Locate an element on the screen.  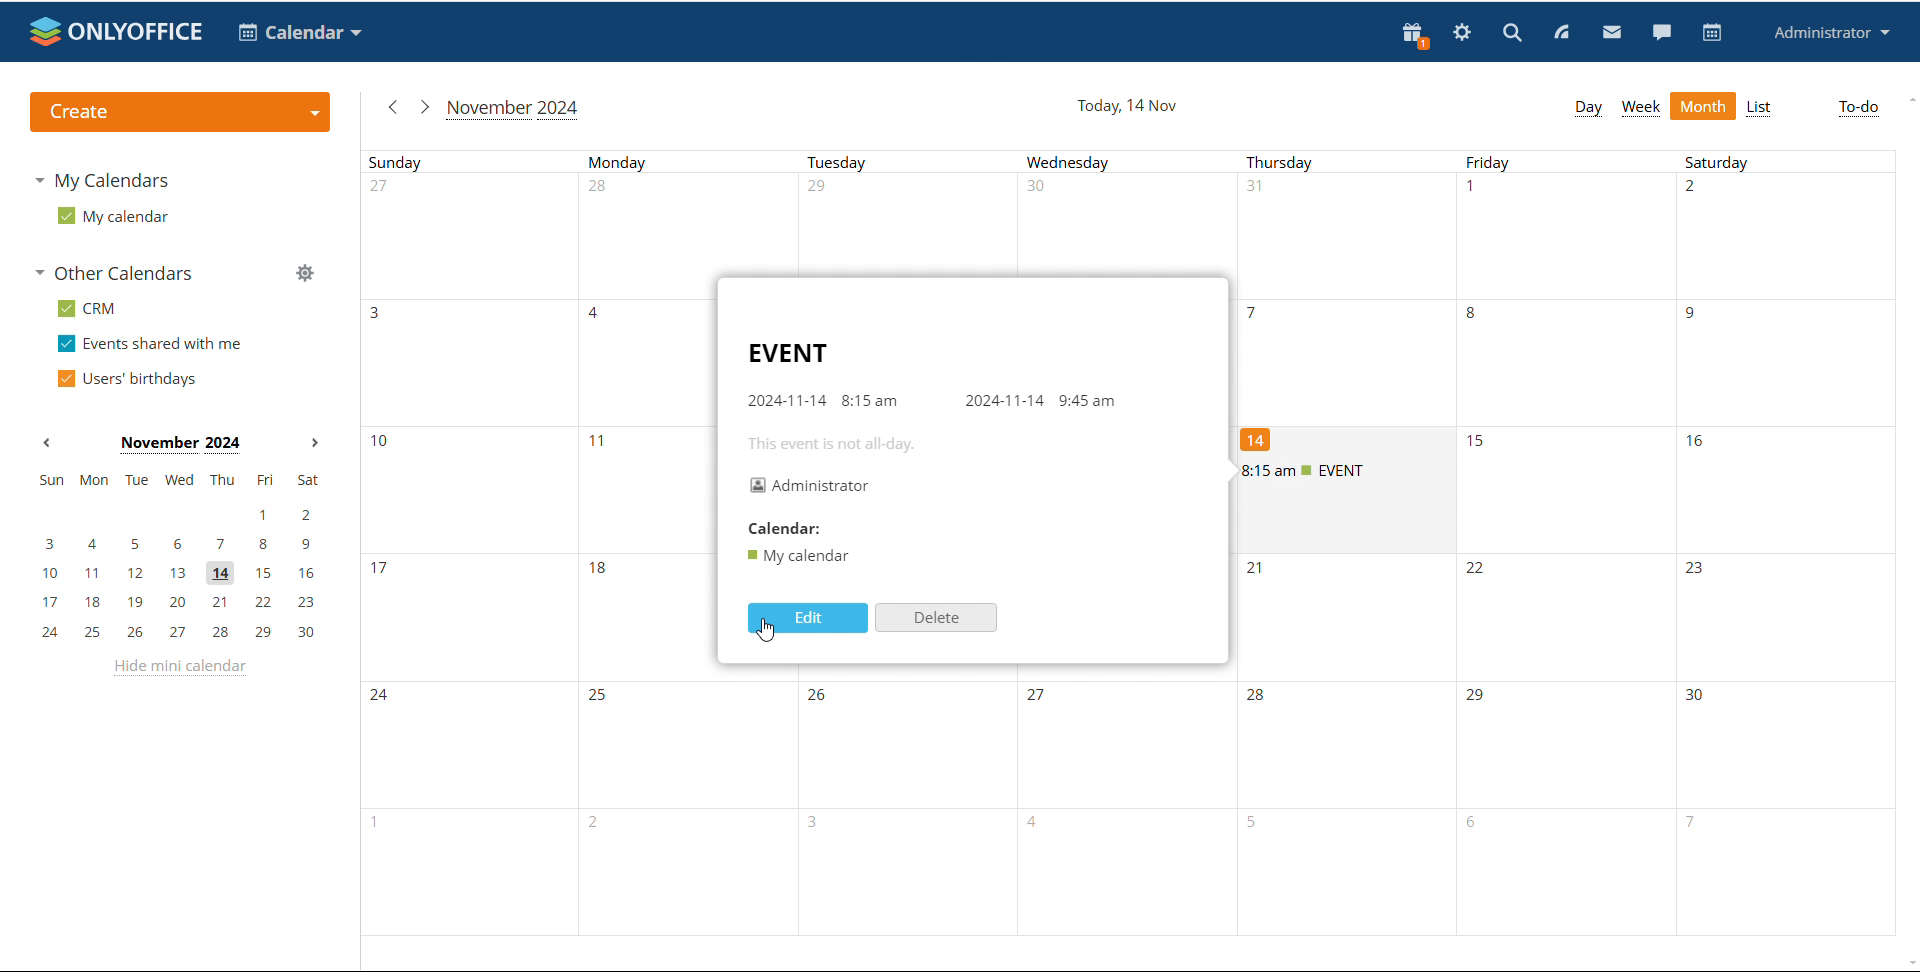
hide mini calendar is located at coordinates (183, 671).